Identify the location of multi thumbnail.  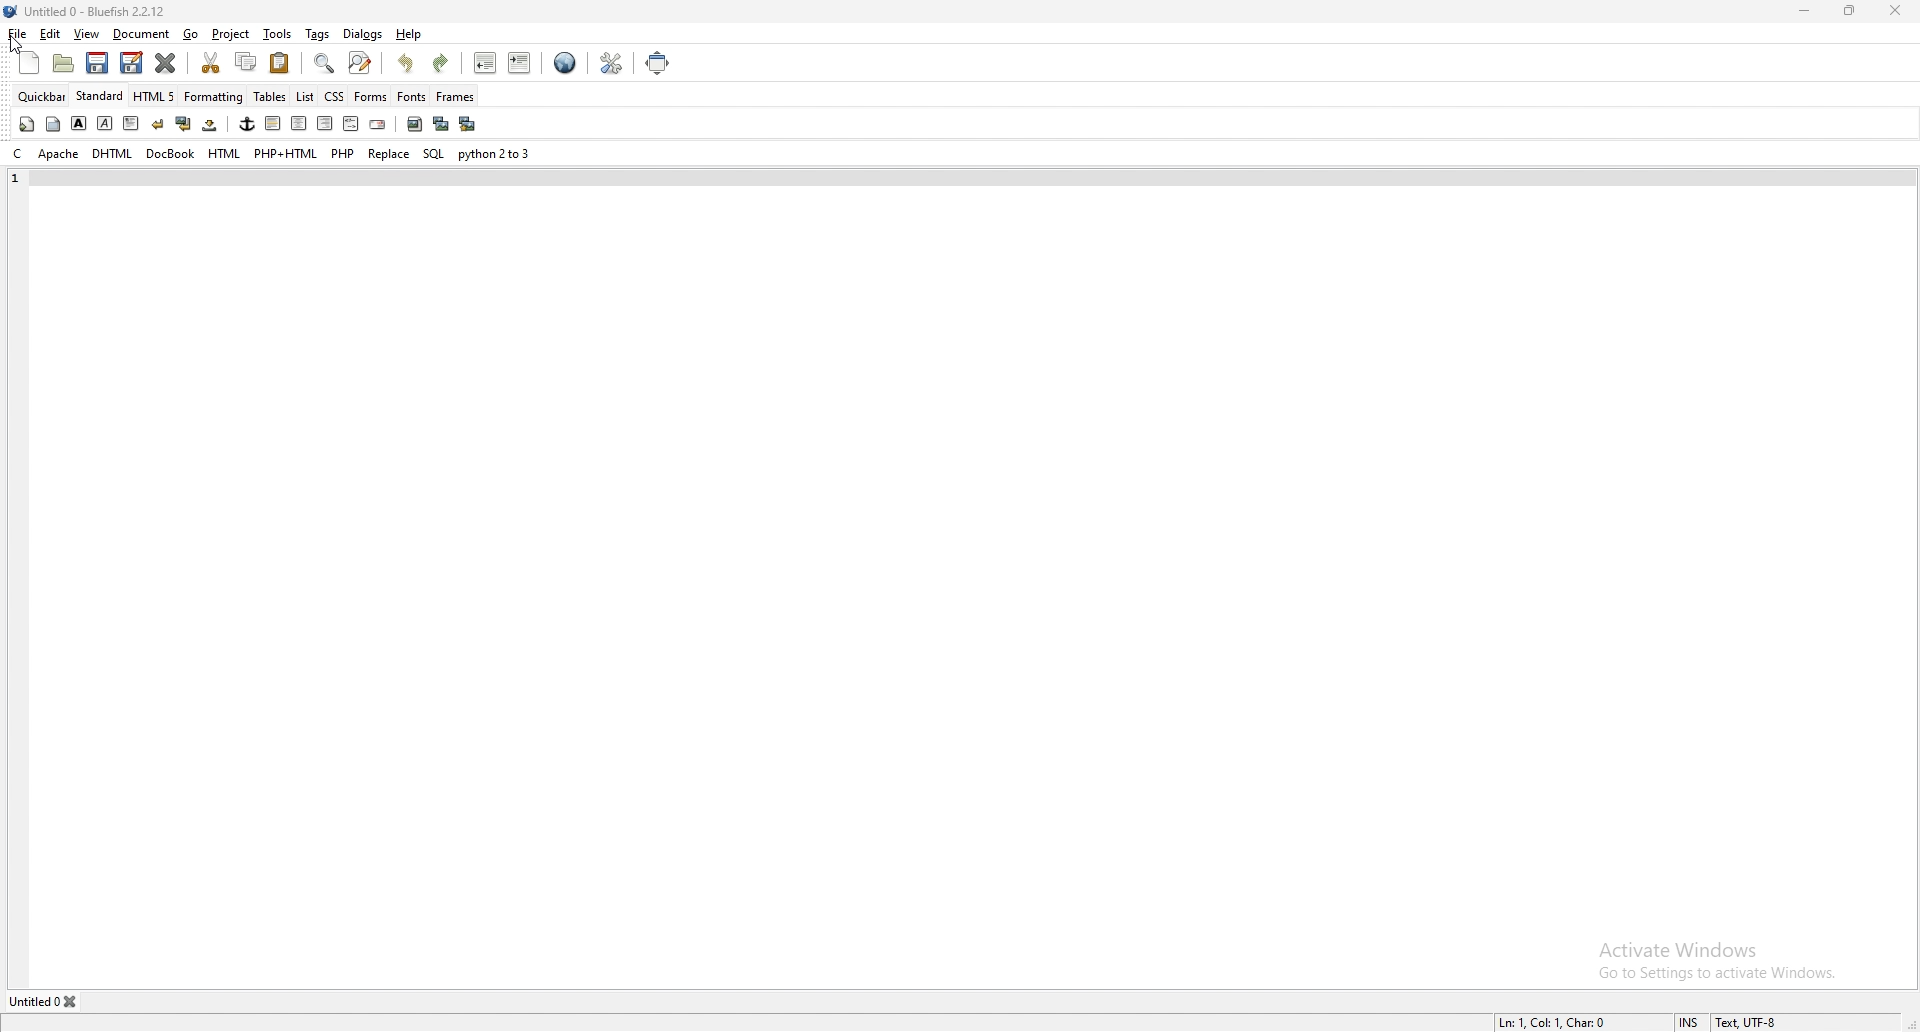
(468, 123).